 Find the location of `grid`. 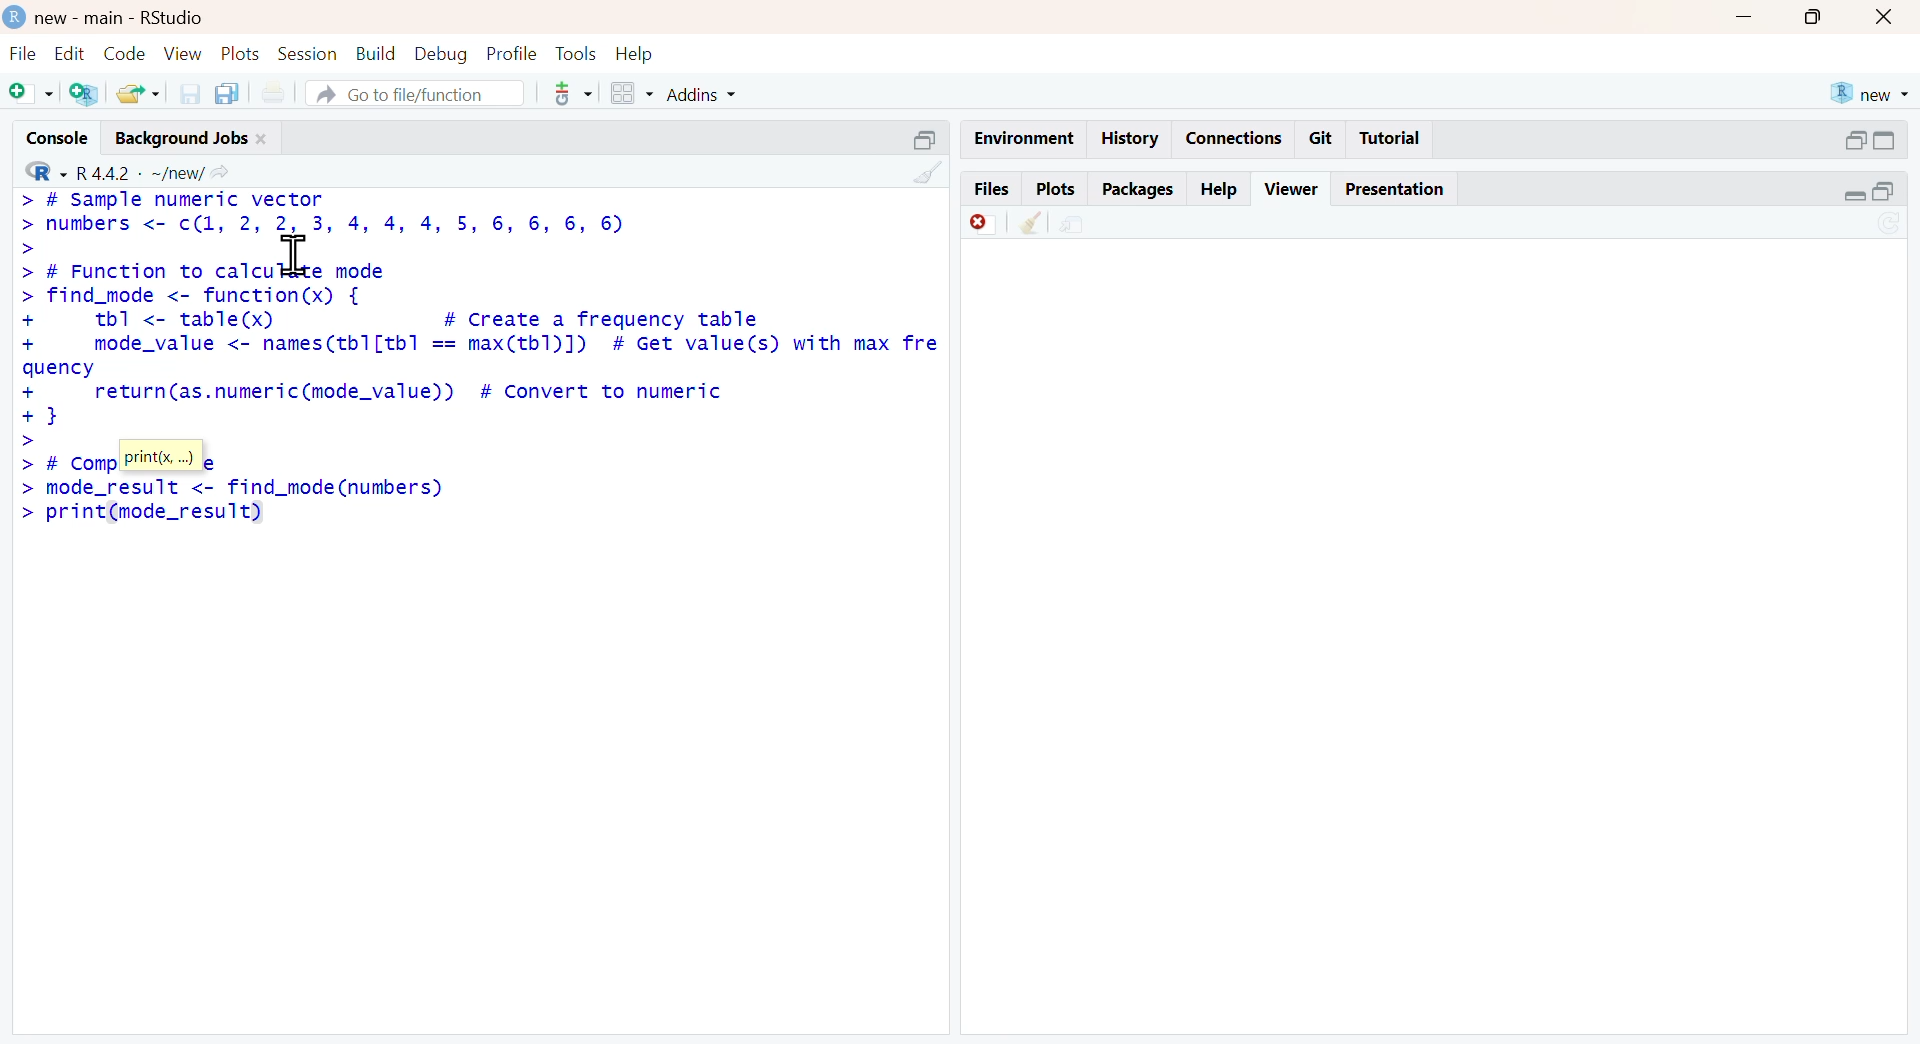

grid is located at coordinates (634, 92).